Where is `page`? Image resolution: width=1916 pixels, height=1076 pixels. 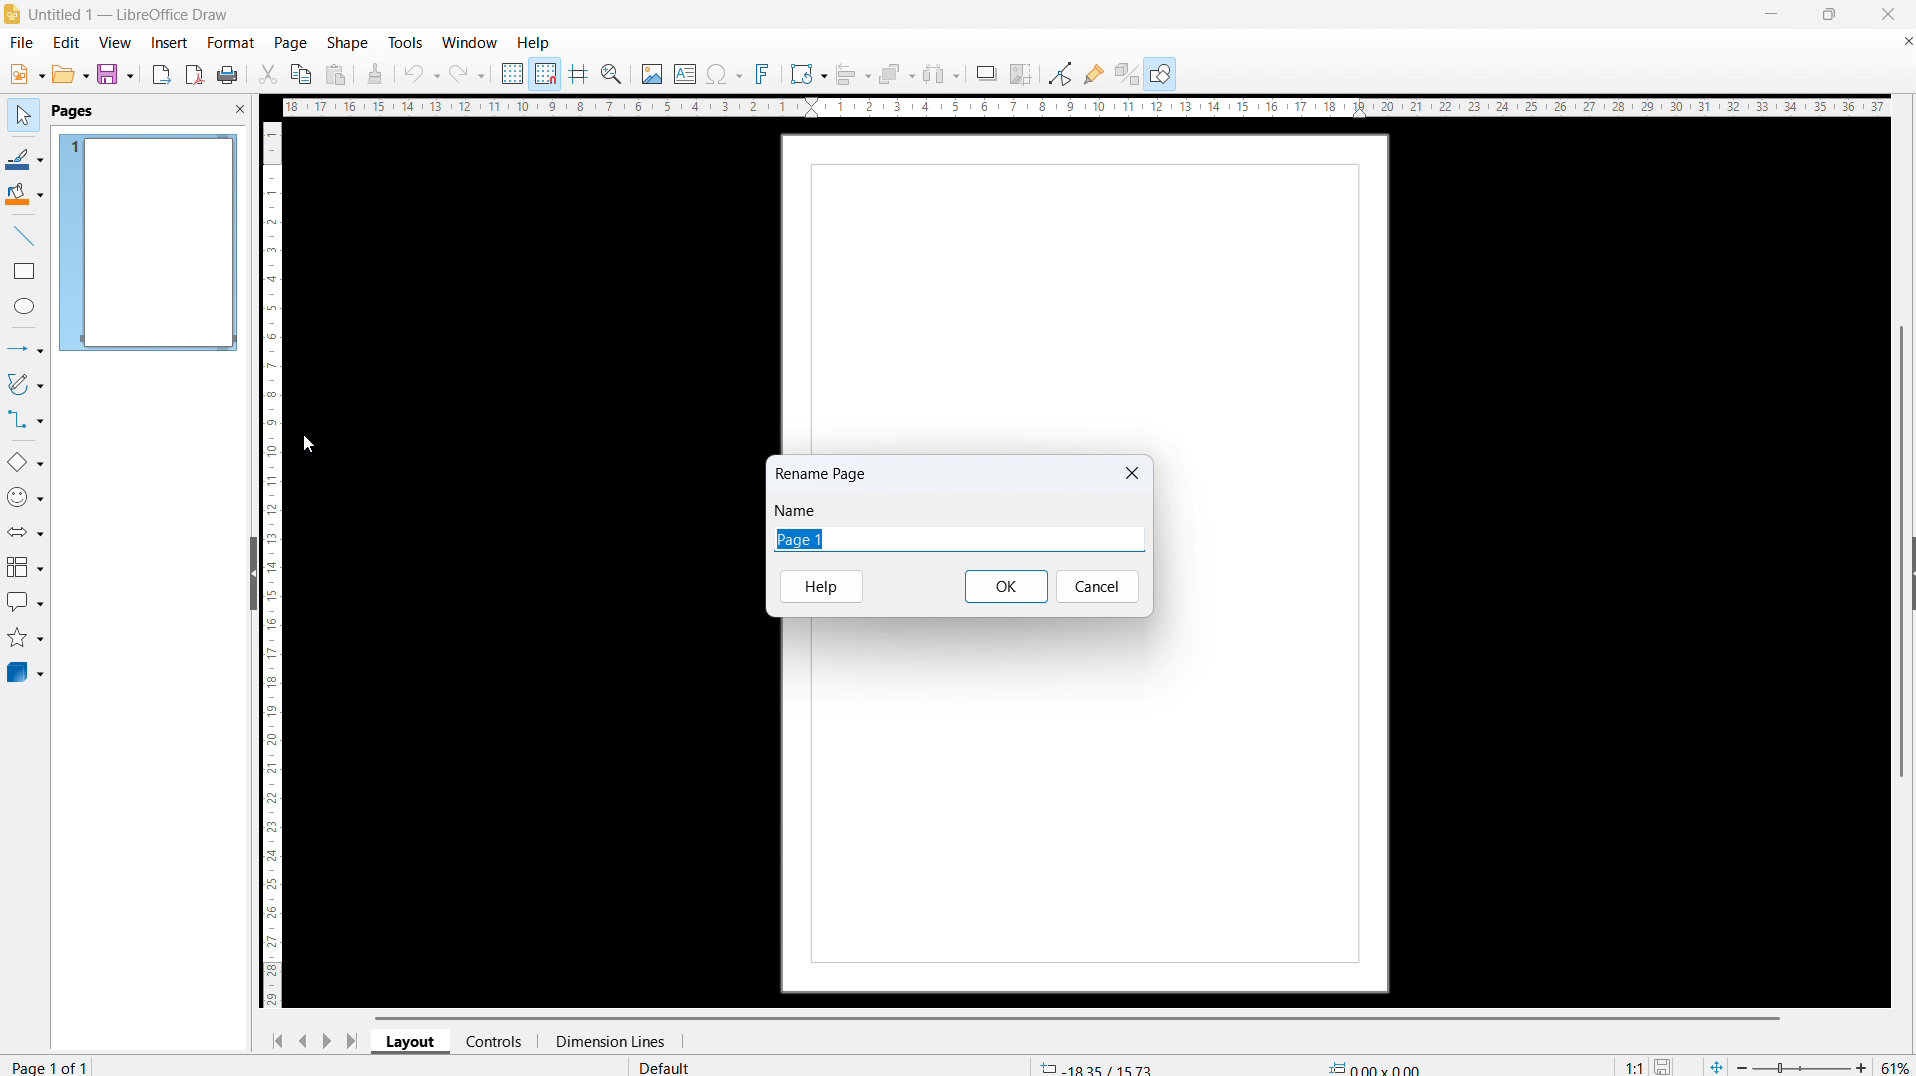
page is located at coordinates (1082, 813).